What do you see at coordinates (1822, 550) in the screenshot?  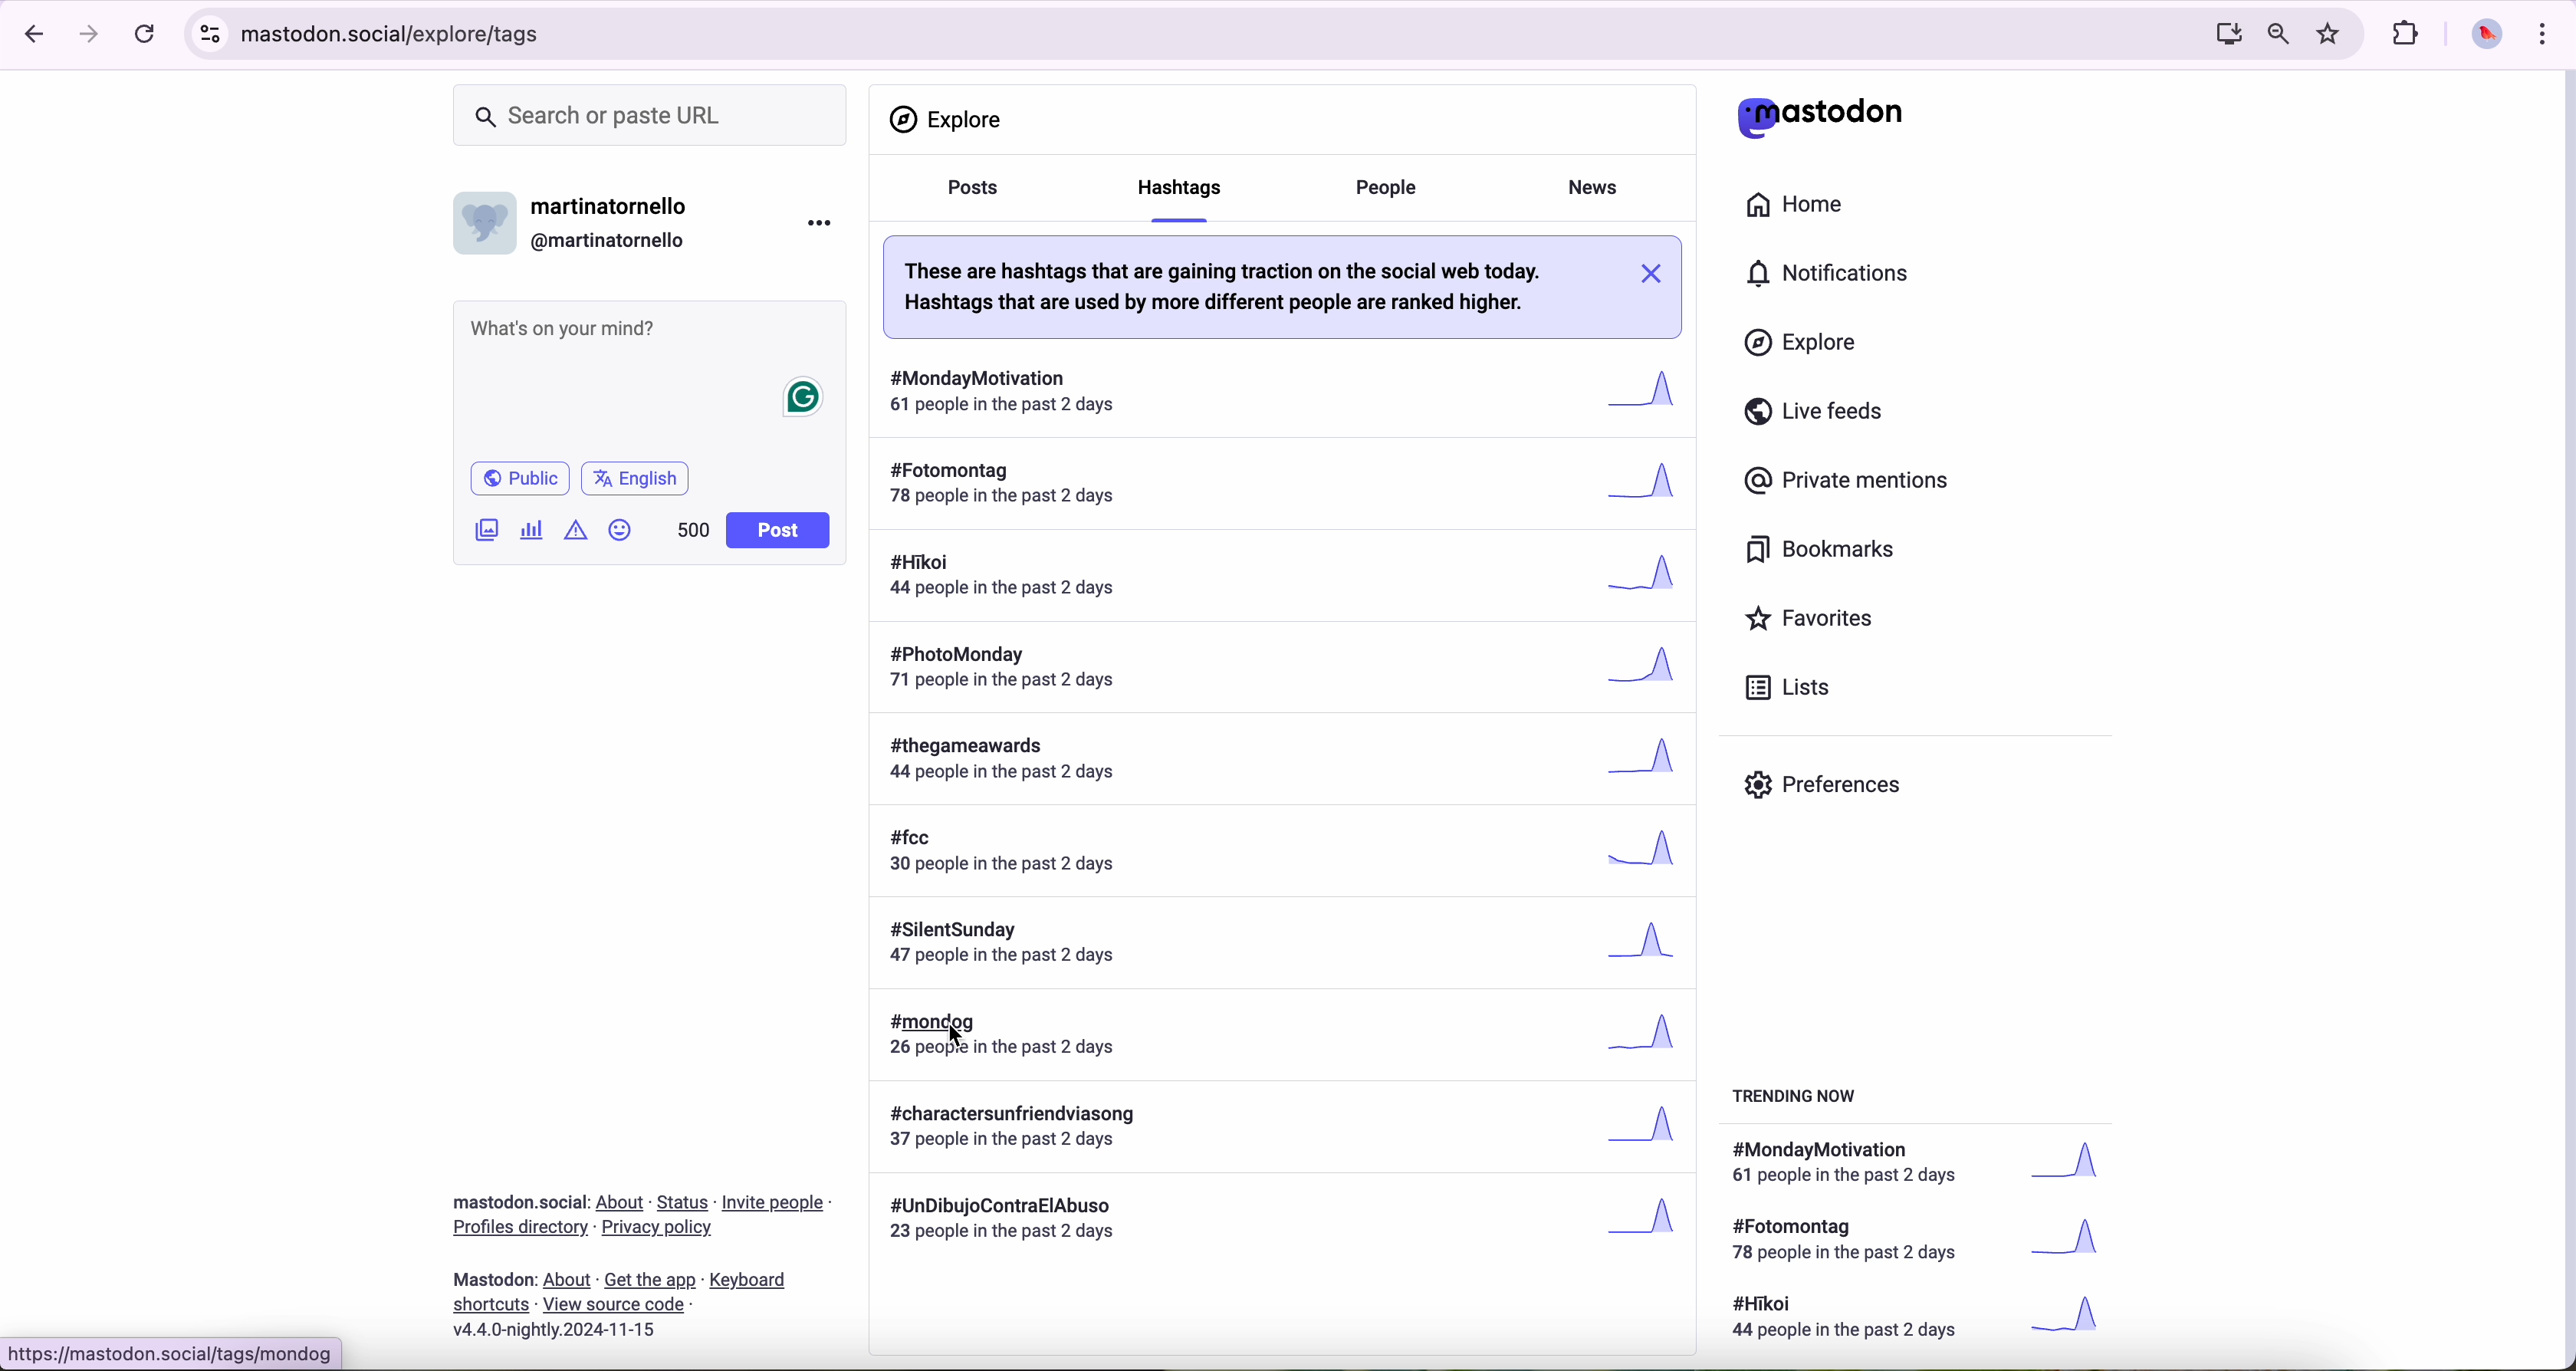 I see `bookmarks` at bounding box center [1822, 550].